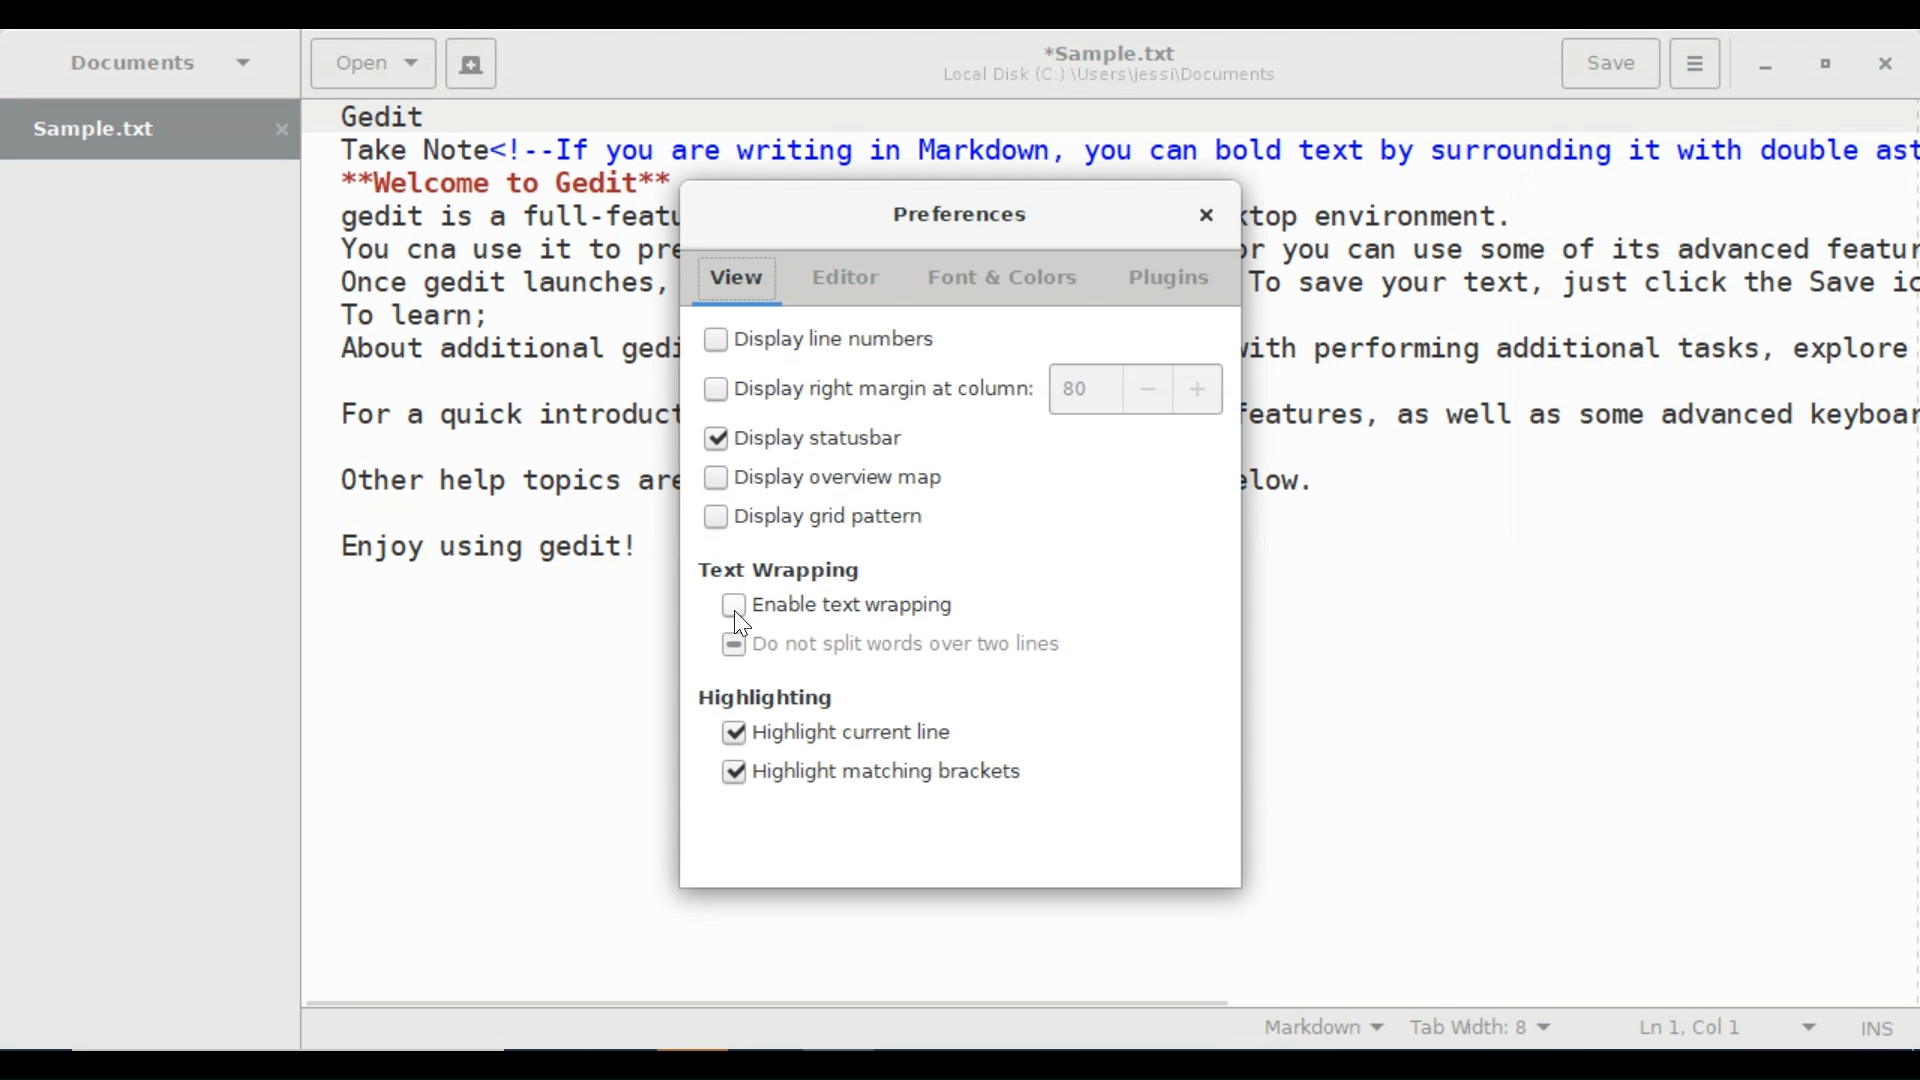 The width and height of the screenshot is (1920, 1080). Describe the element at coordinates (1886, 60) in the screenshot. I see `Close` at that location.